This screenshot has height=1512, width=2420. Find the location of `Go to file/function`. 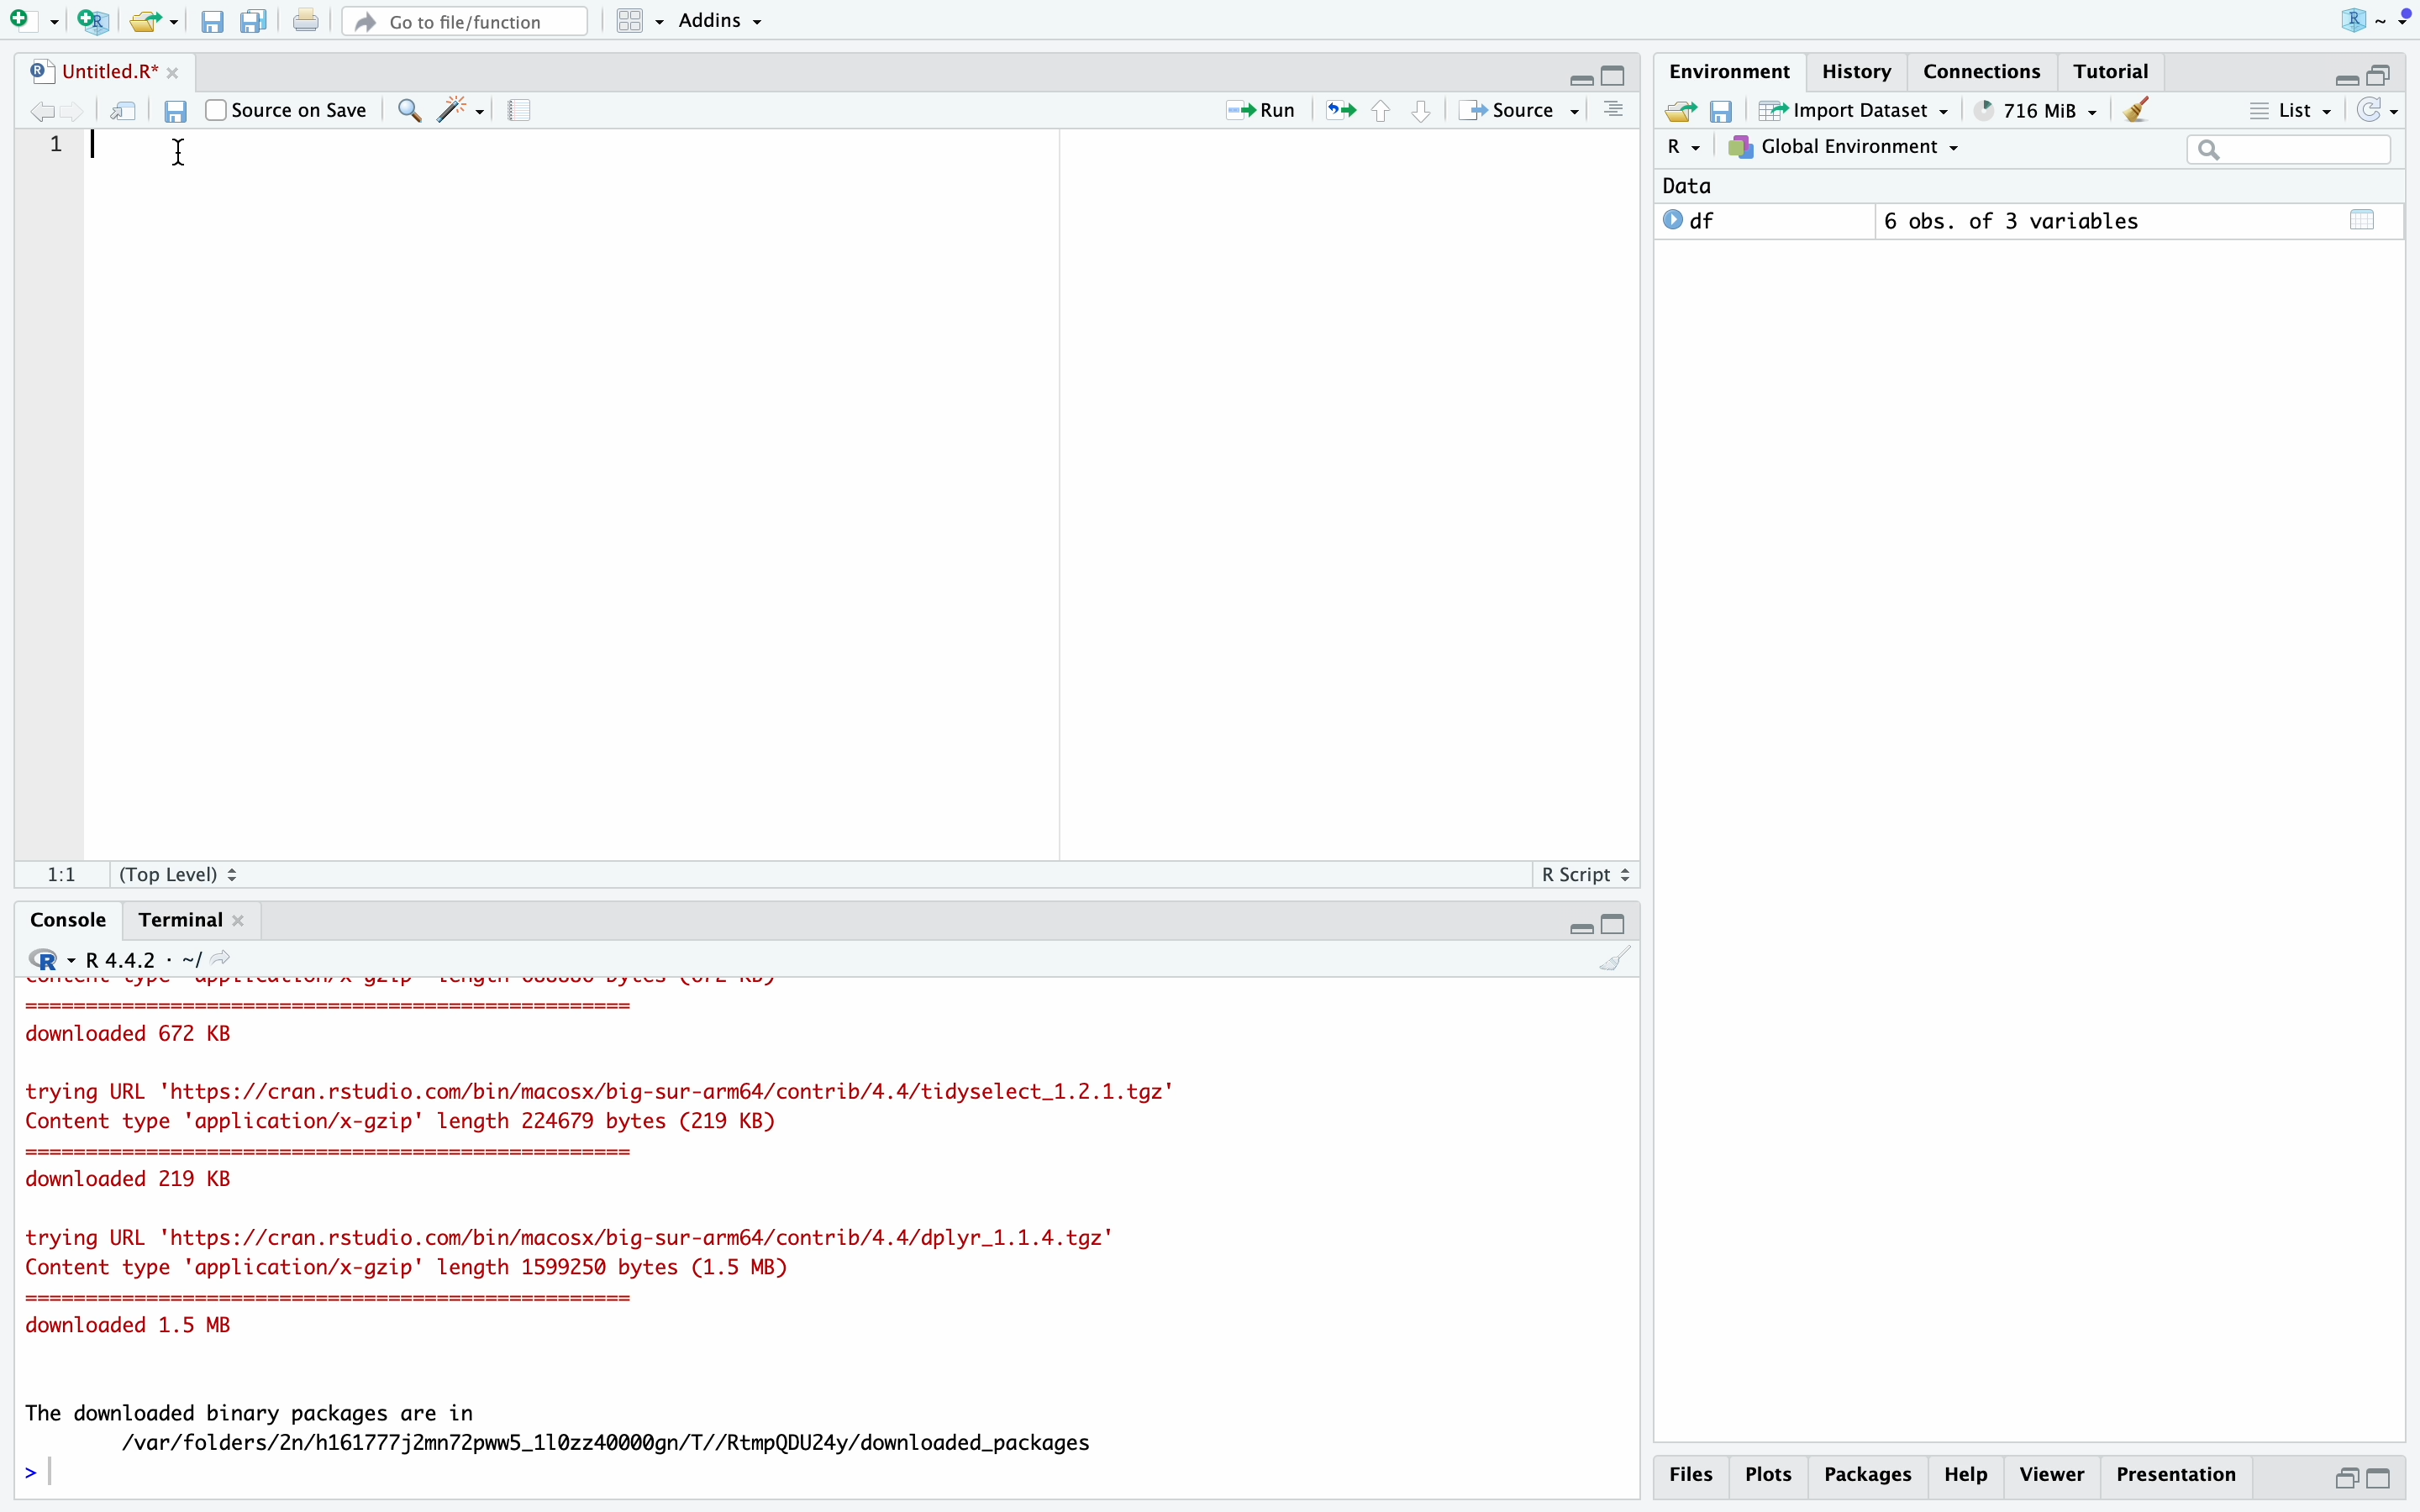

Go to file/function is located at coordinates (461, 22).